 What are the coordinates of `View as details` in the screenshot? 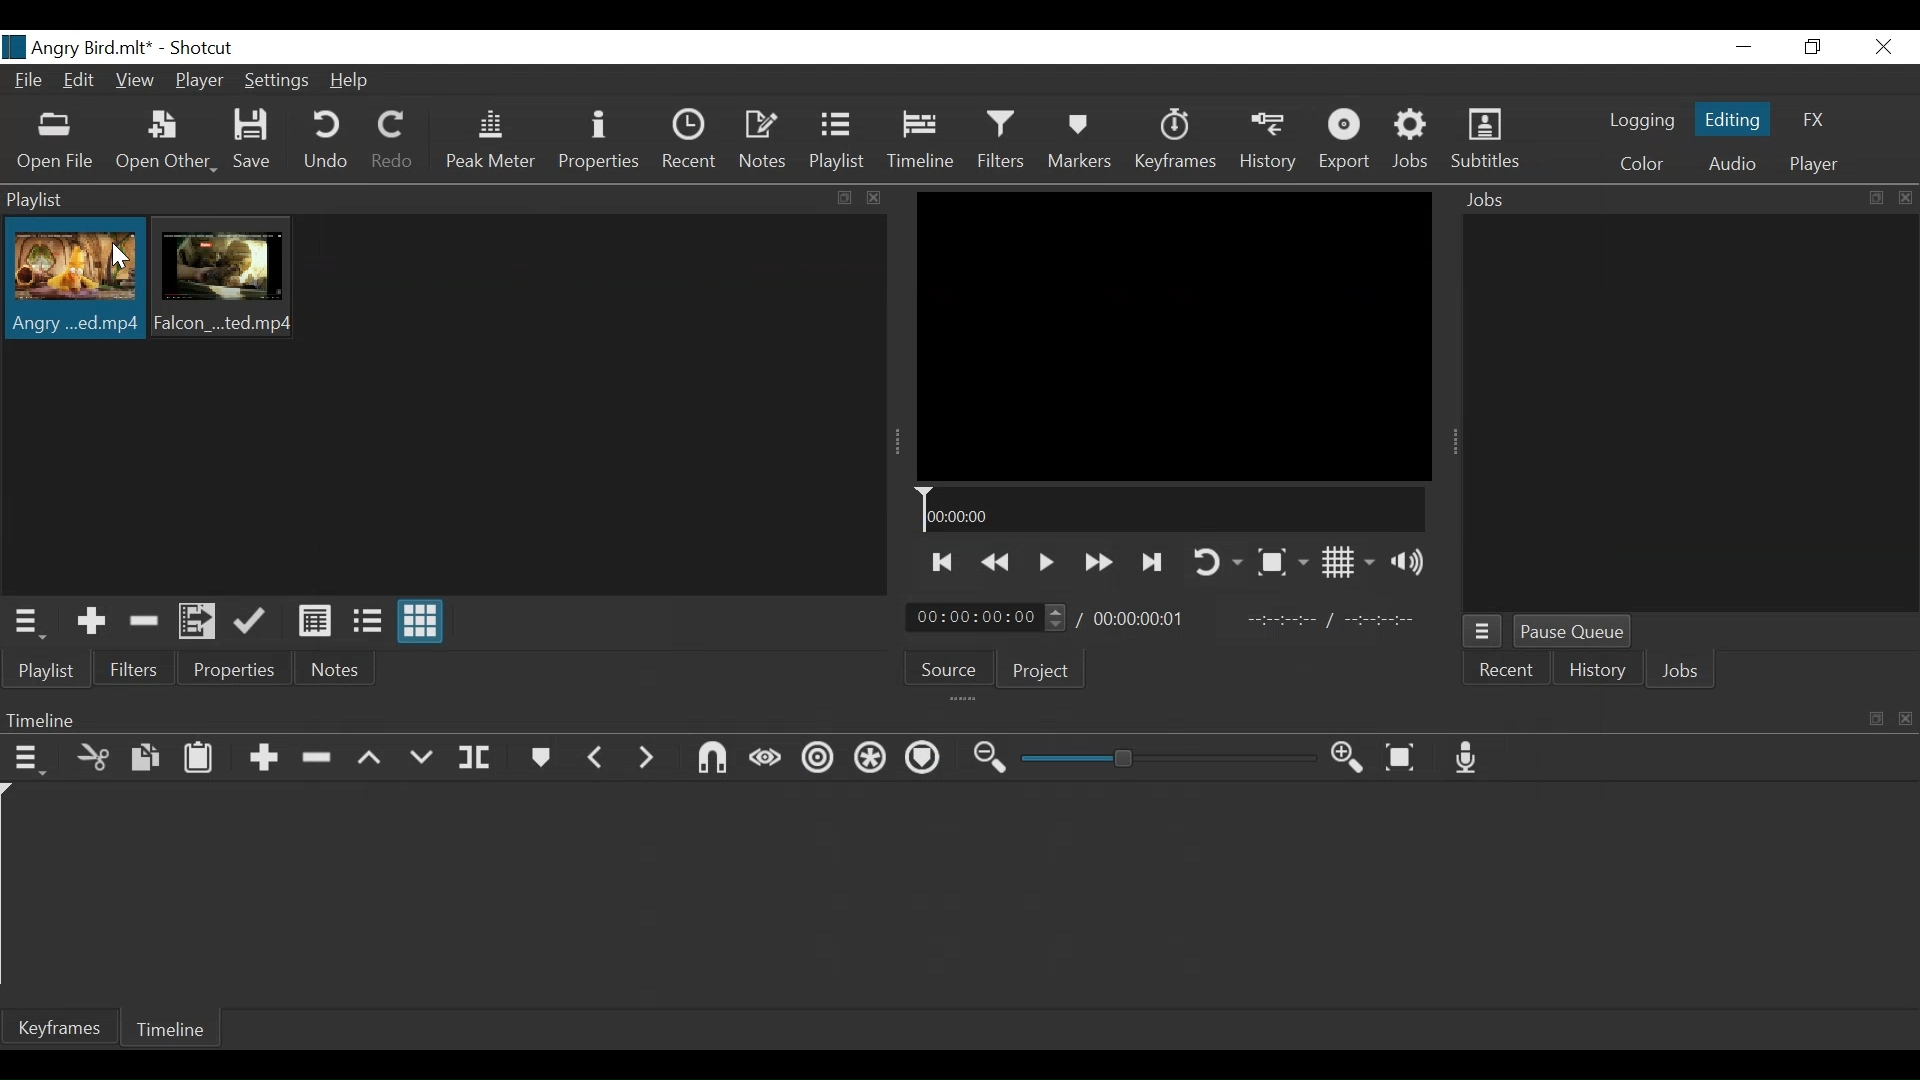 It's located at (316, 622).